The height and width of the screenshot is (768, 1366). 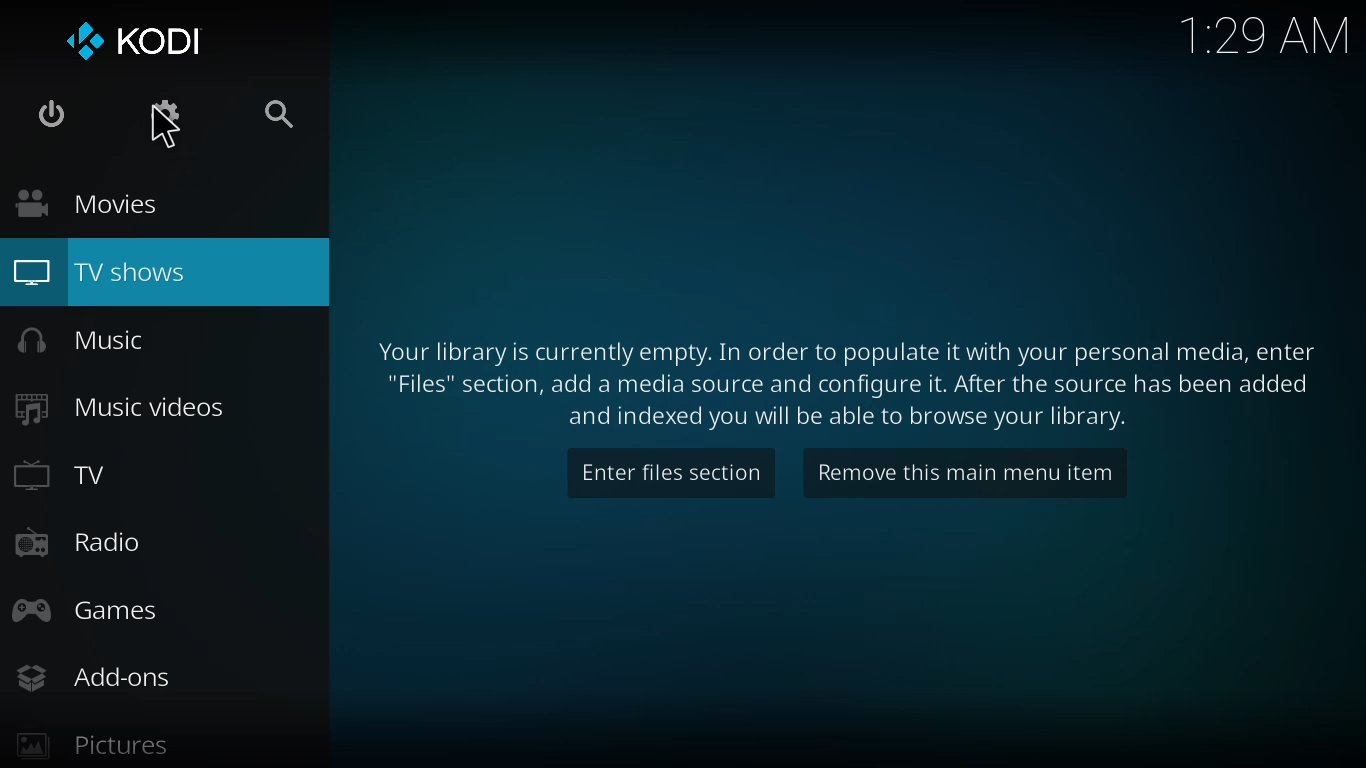 I want to click on music videos, so click(x=121, y=408).